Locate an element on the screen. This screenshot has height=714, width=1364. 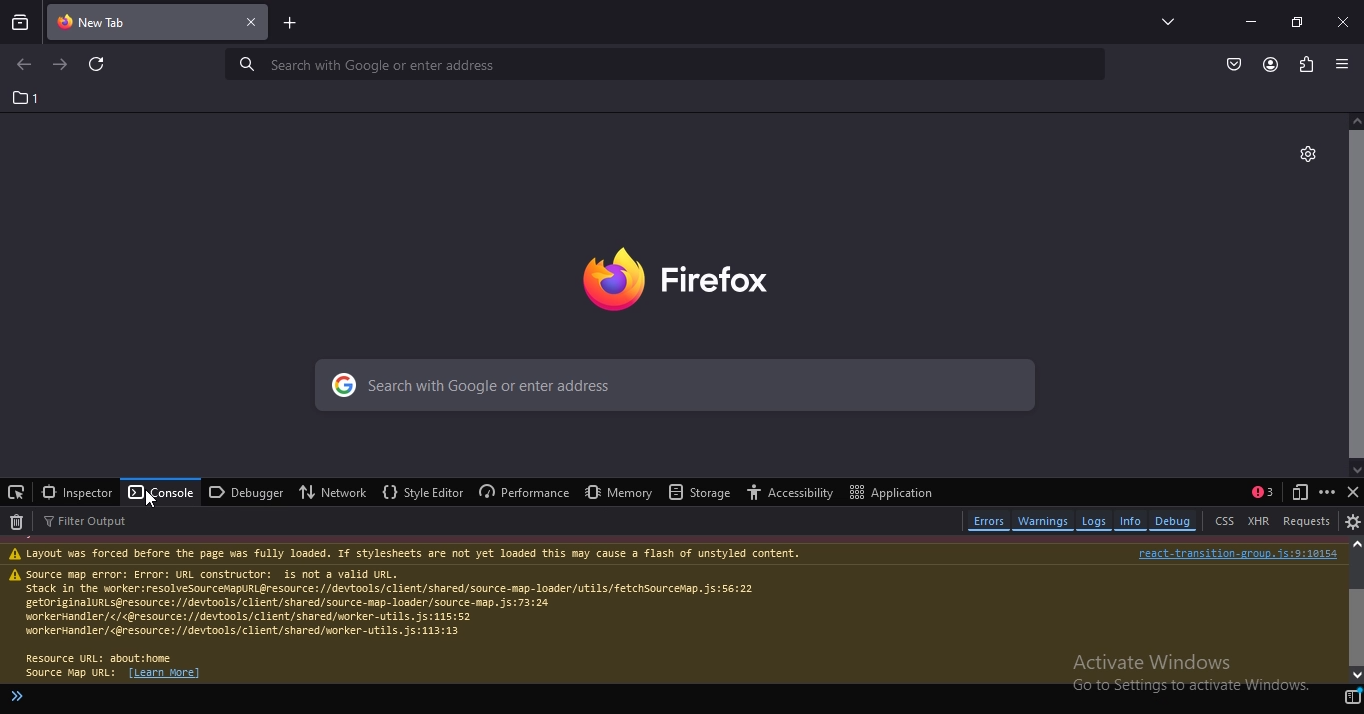
save to pocket is located at coordinates (1235, 65).